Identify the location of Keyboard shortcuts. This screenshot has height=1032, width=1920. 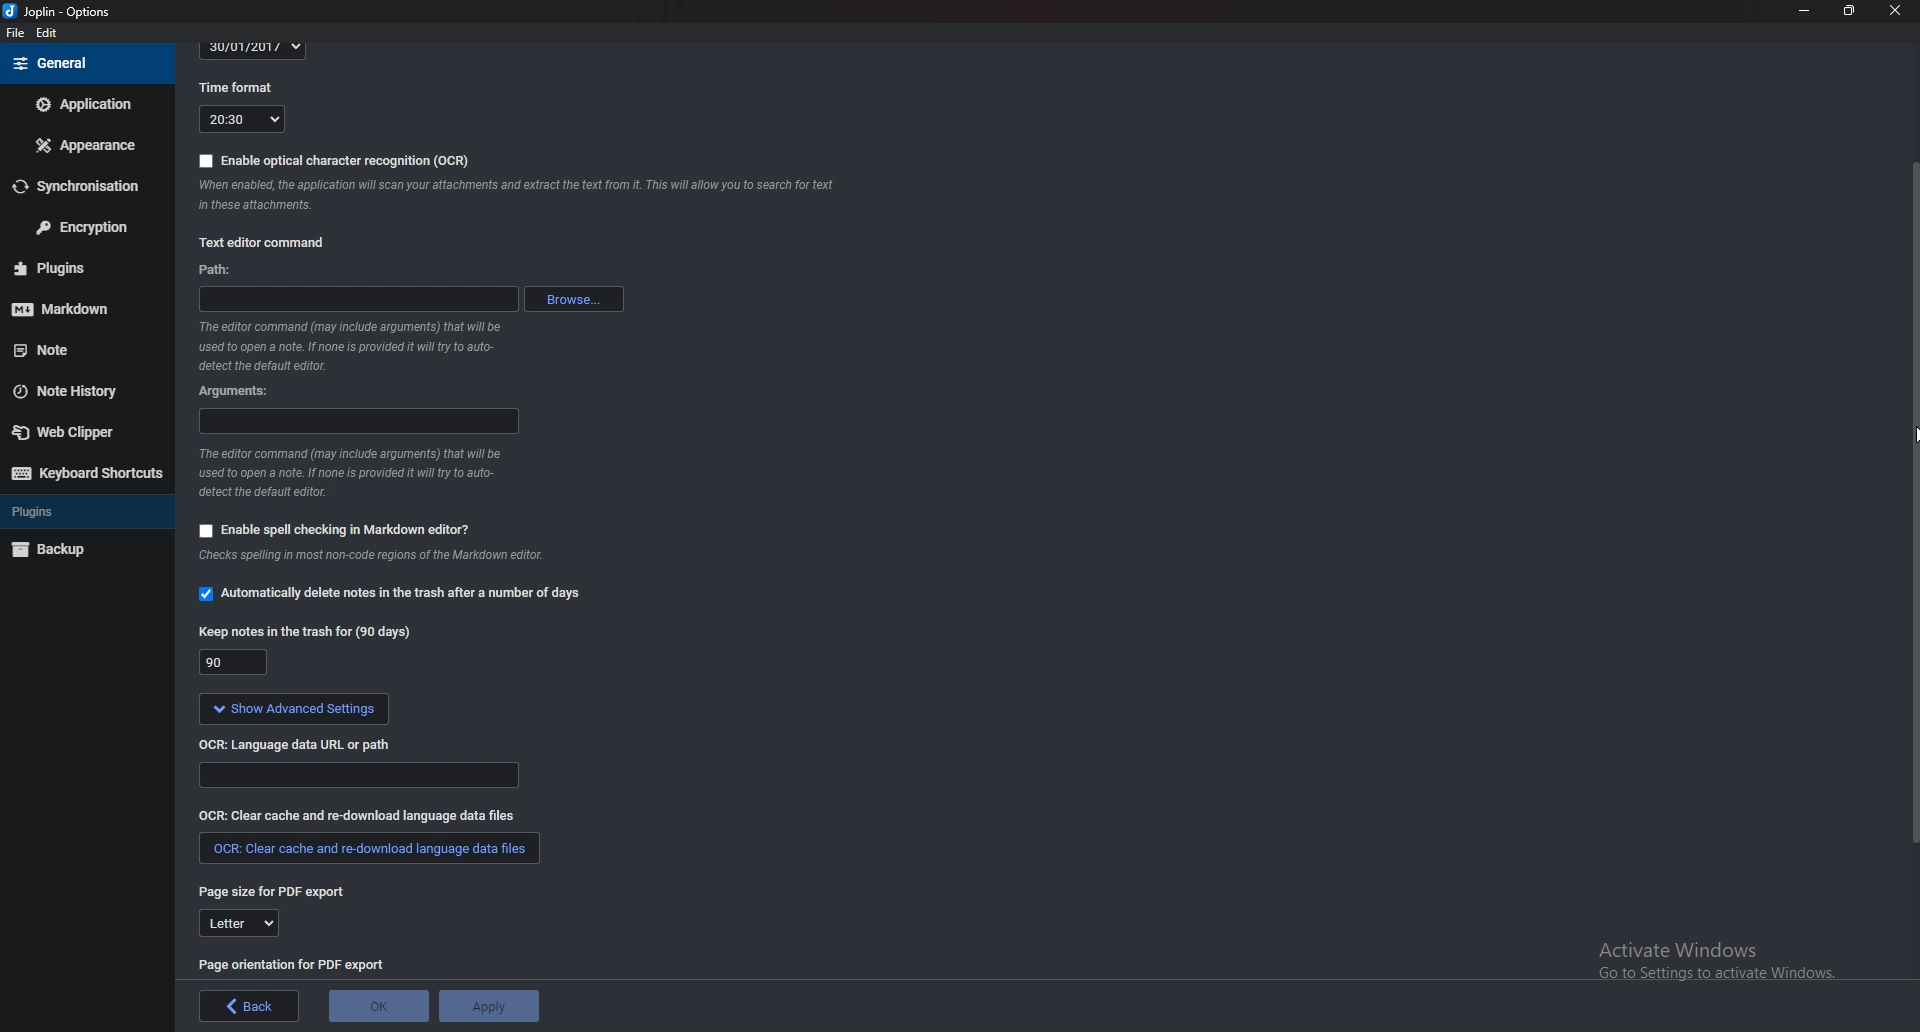
(86, 473).